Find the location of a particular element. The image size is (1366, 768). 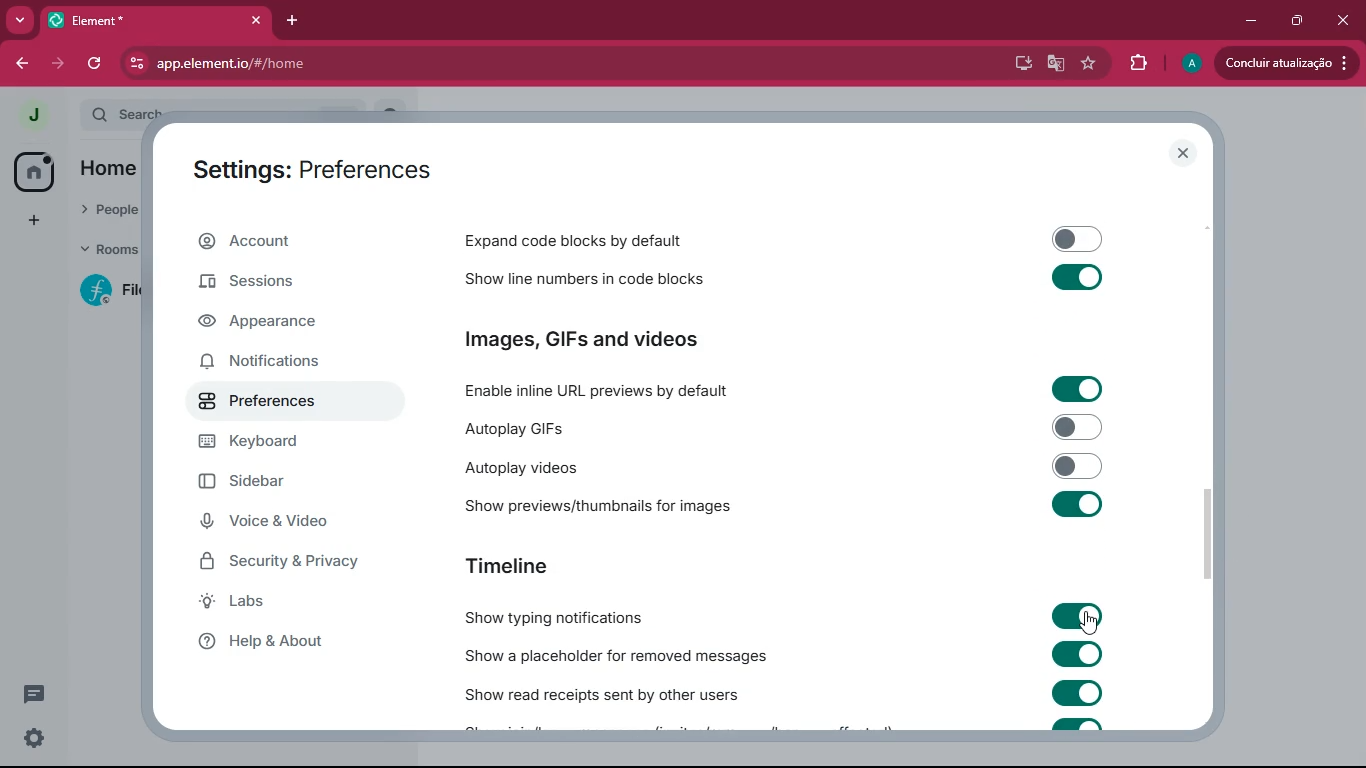

desktop is located at coordinates (1022, 65).